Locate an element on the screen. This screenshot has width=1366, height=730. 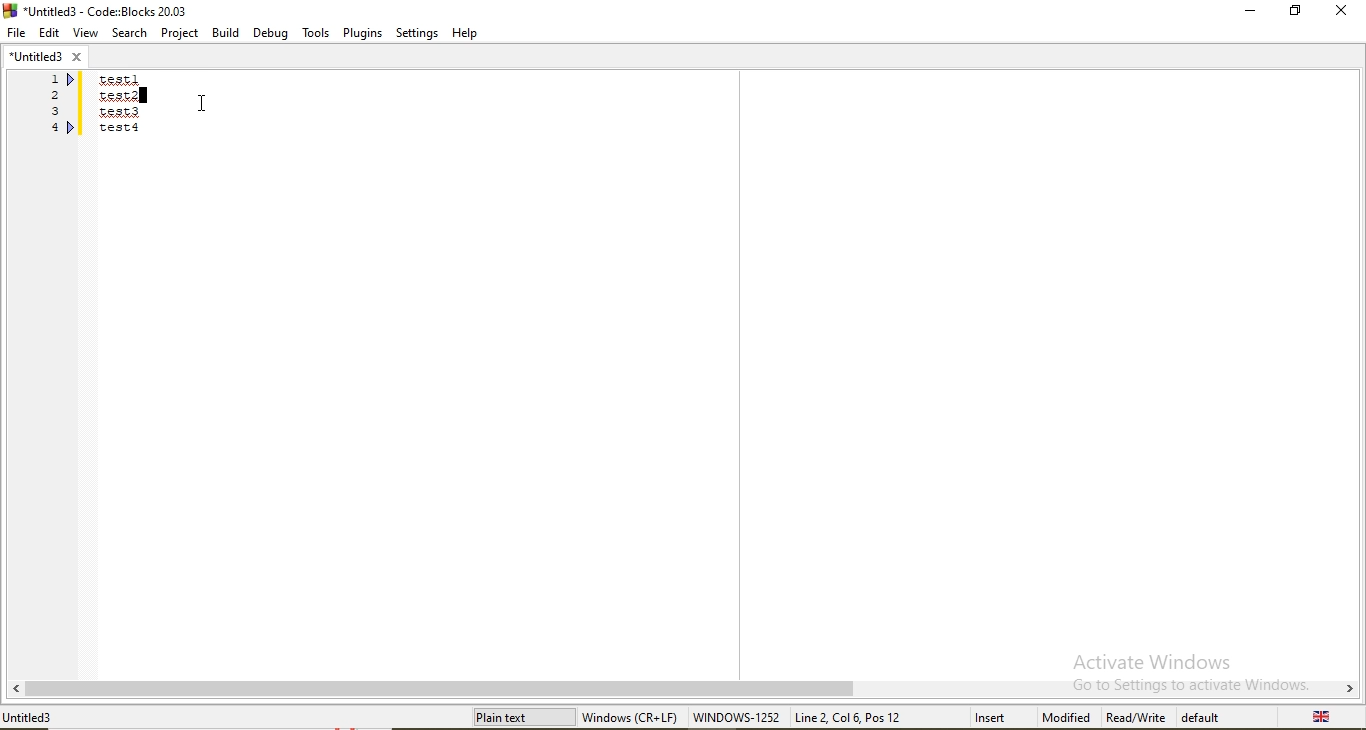
file name is located at coordinates (38, 717).